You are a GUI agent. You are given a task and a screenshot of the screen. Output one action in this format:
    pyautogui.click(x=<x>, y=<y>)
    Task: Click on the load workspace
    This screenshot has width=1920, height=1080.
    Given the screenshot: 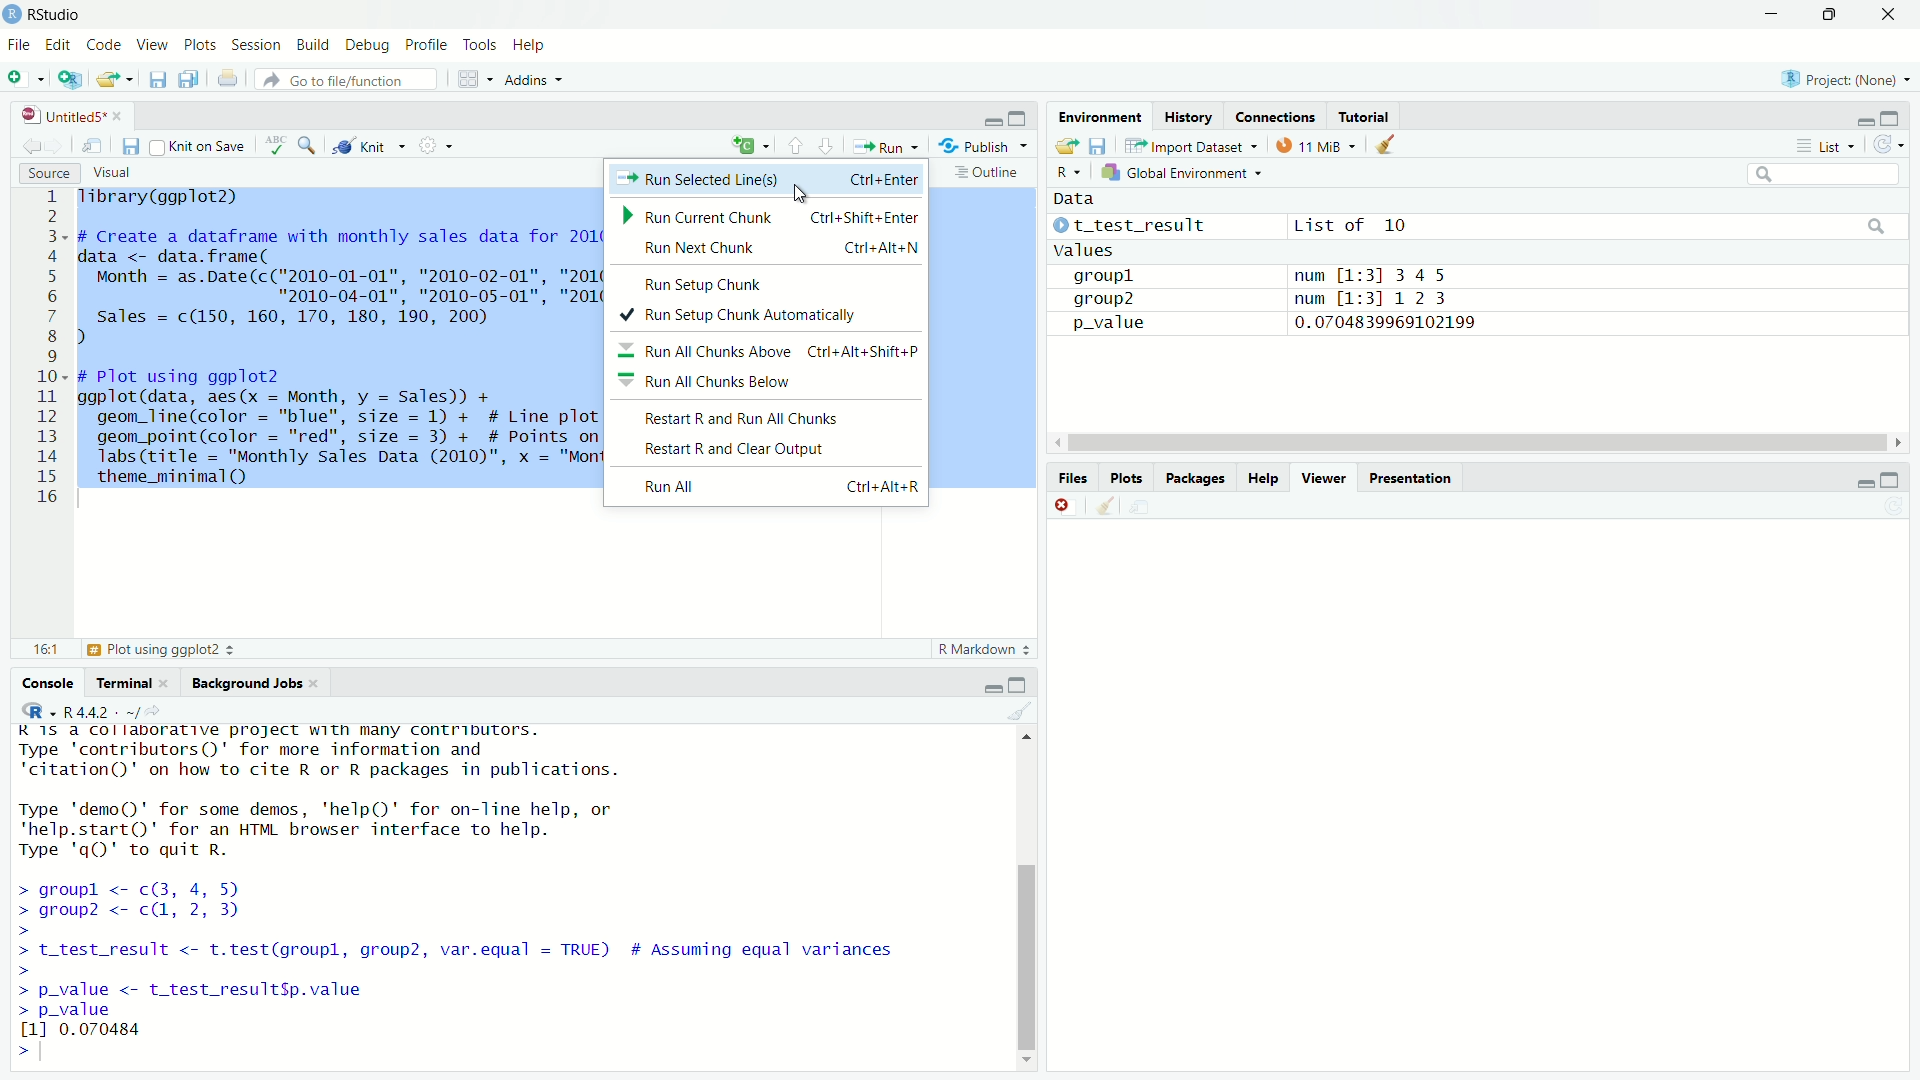 What is the action you would take?
    pyautogui.click(x=1067, y=147)
    